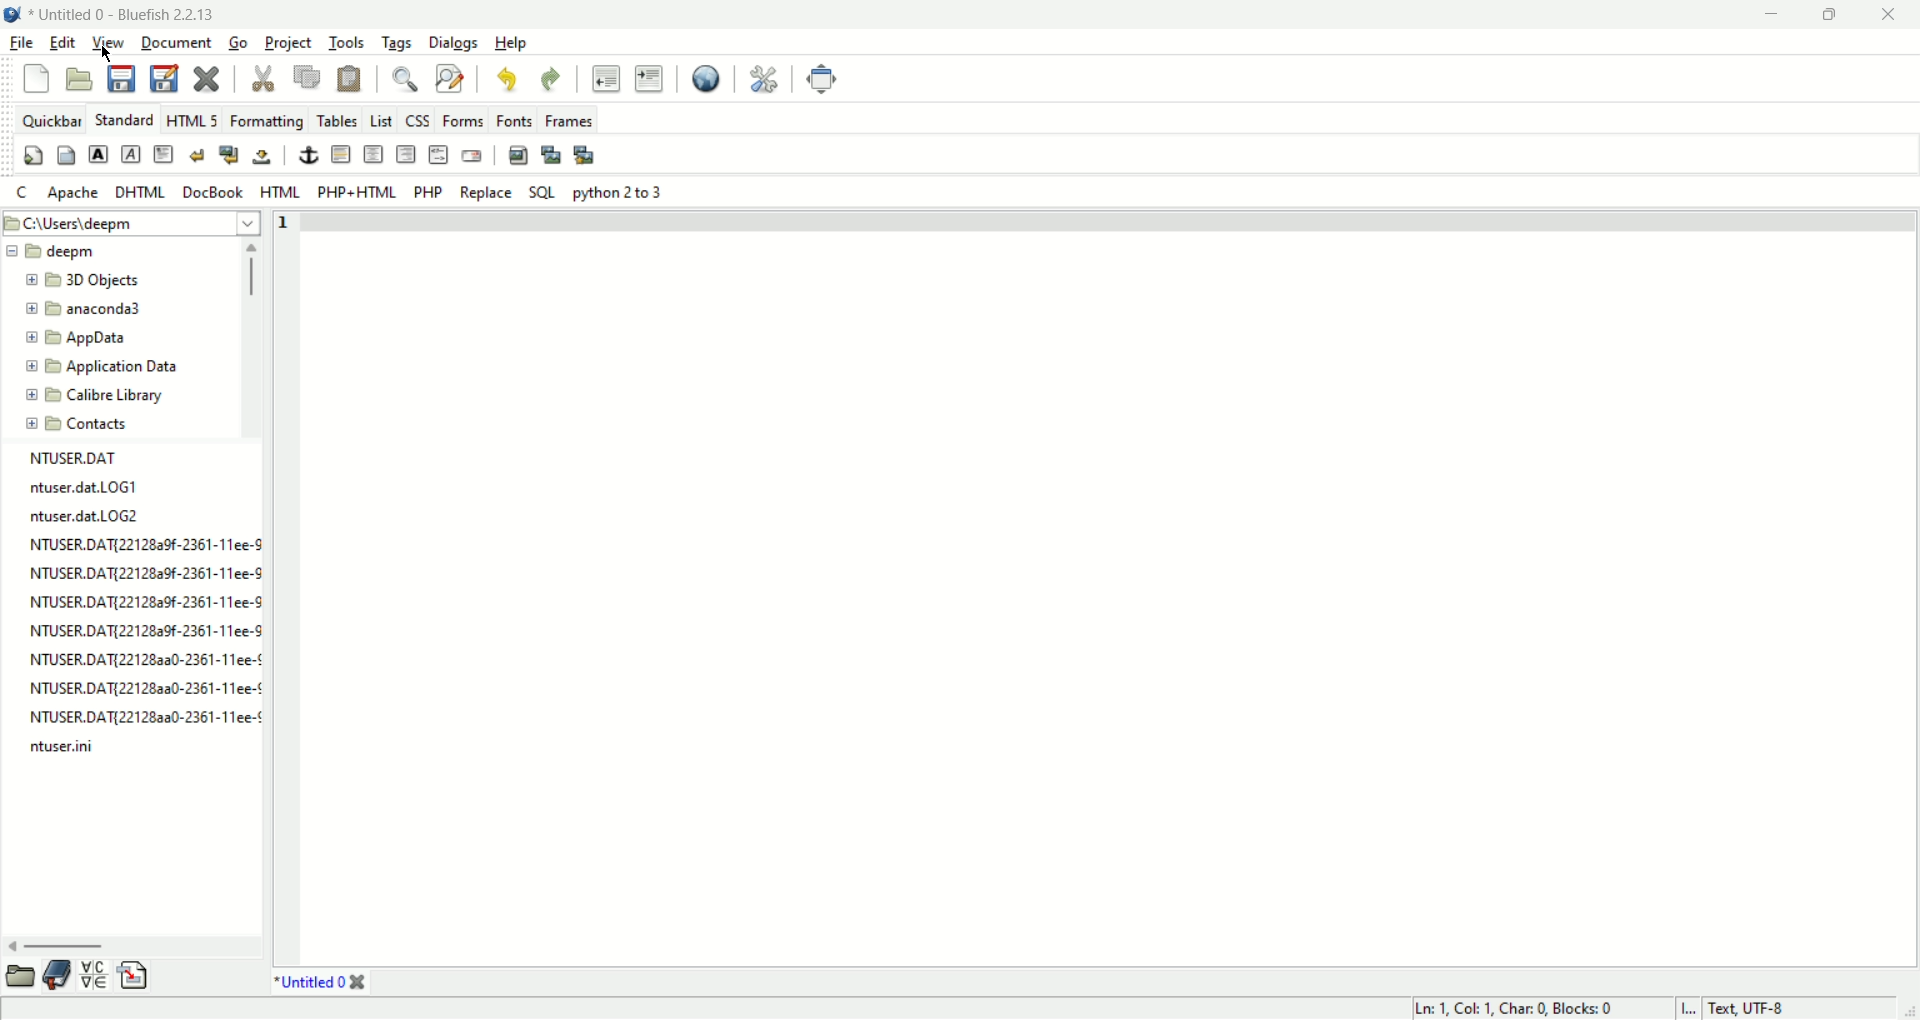  I want to click on ntuser.ini, so click(63, 748).